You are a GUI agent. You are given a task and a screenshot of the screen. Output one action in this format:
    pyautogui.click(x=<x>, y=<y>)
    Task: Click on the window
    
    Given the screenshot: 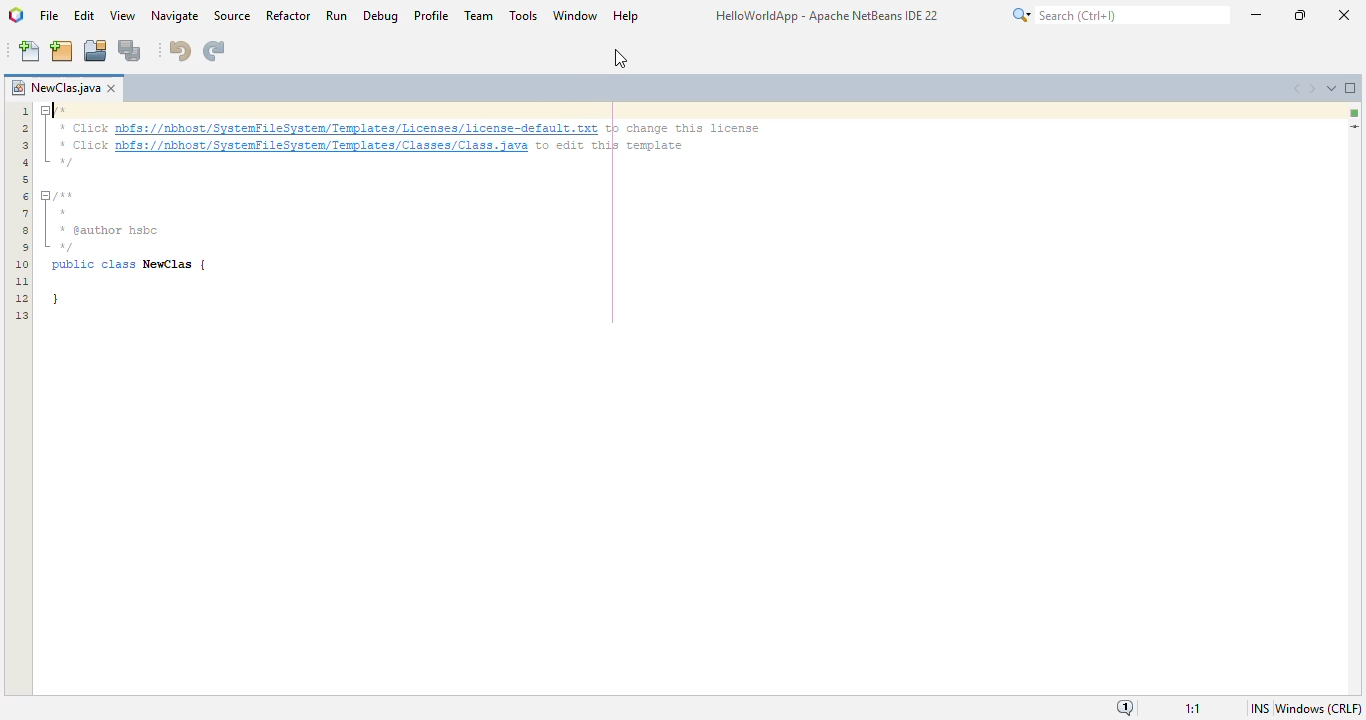 What is the action you would take?
    pyautogui.click(x=576, y=14)
    